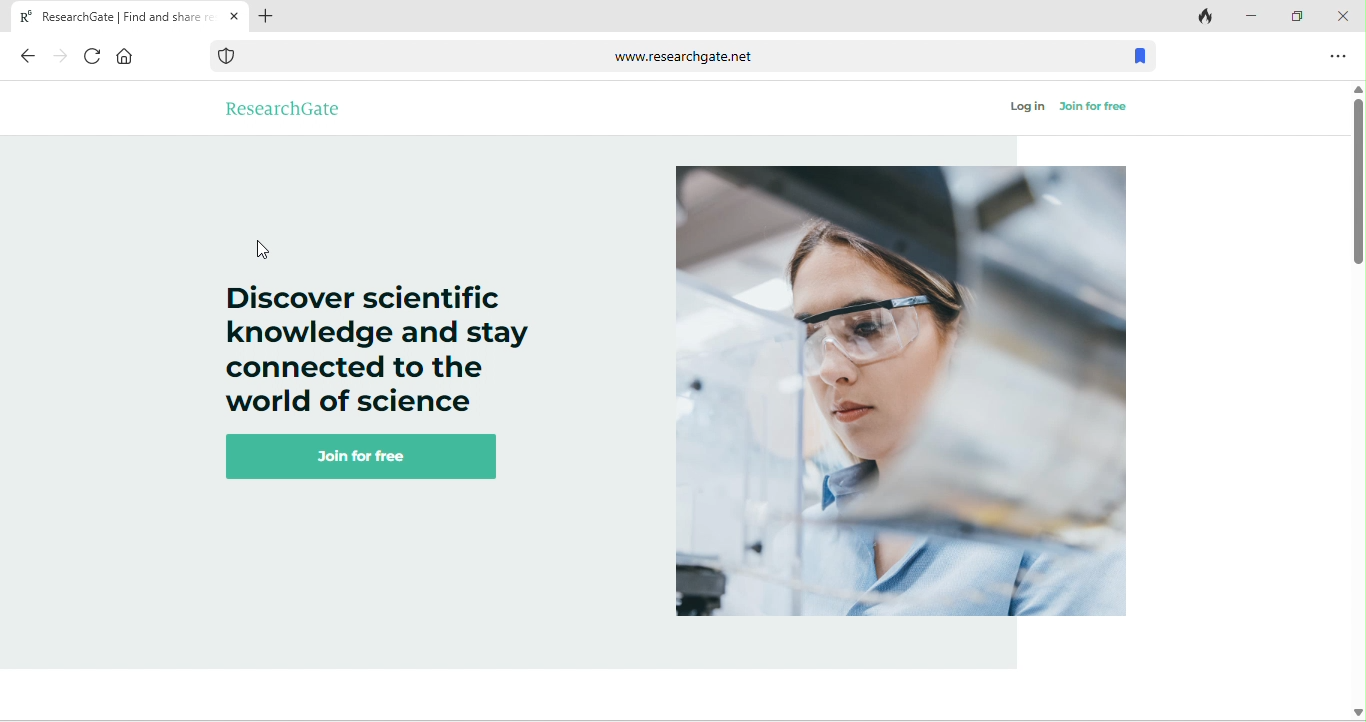 The width and height of the screenshot is (1366, 722). I want to click on minimize, so click(1249, 14).